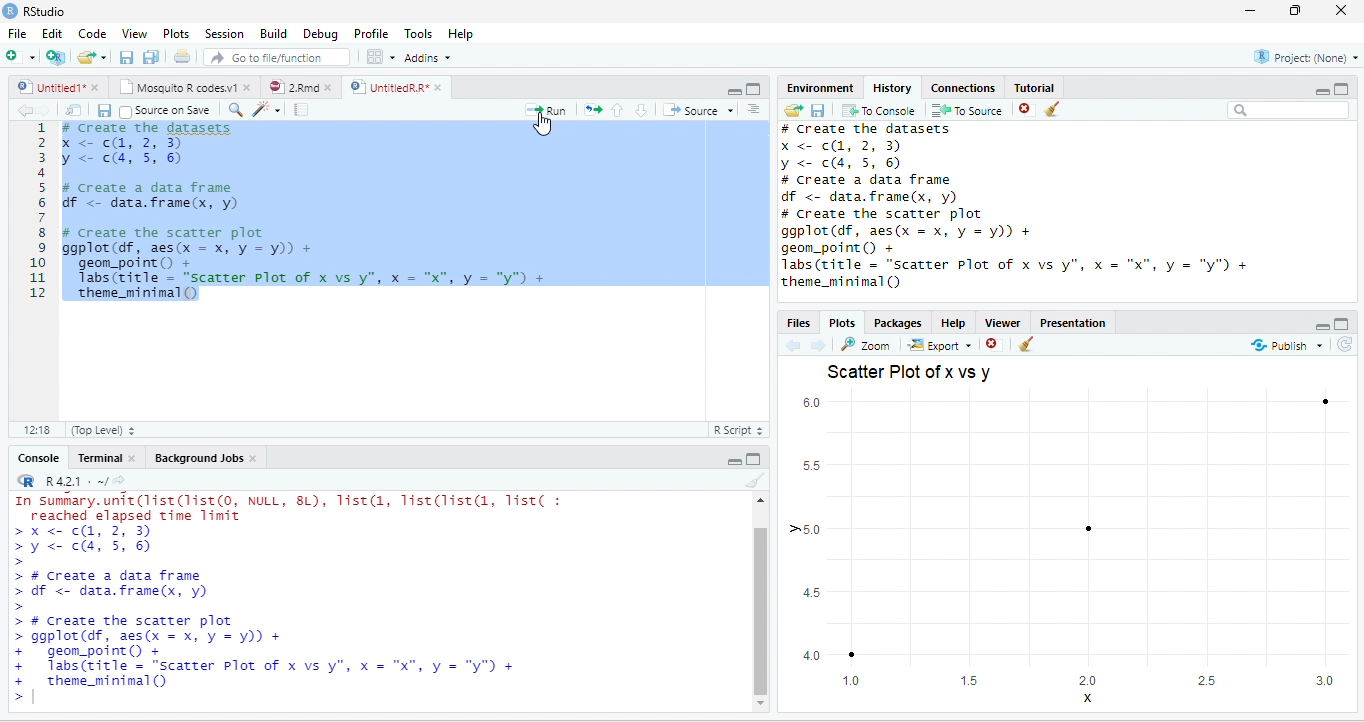 The image size is (1364, 722). What do you see at coordinates (1251, 11) in the screenshot?
I see `minimize` at bounding box center [1251, 11].